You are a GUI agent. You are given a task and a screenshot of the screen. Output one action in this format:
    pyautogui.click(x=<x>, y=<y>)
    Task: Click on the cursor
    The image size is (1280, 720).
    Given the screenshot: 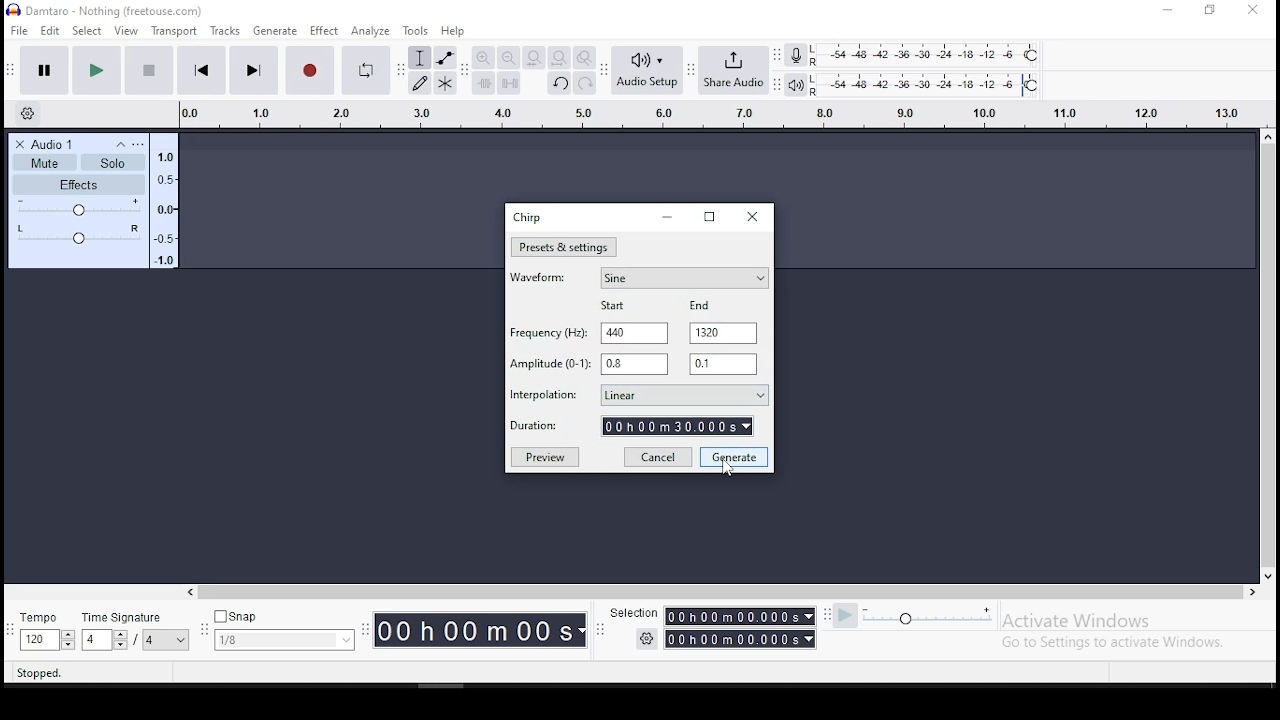 What is the action you would take?
    pyautogui.click(x=731, y=472)
    